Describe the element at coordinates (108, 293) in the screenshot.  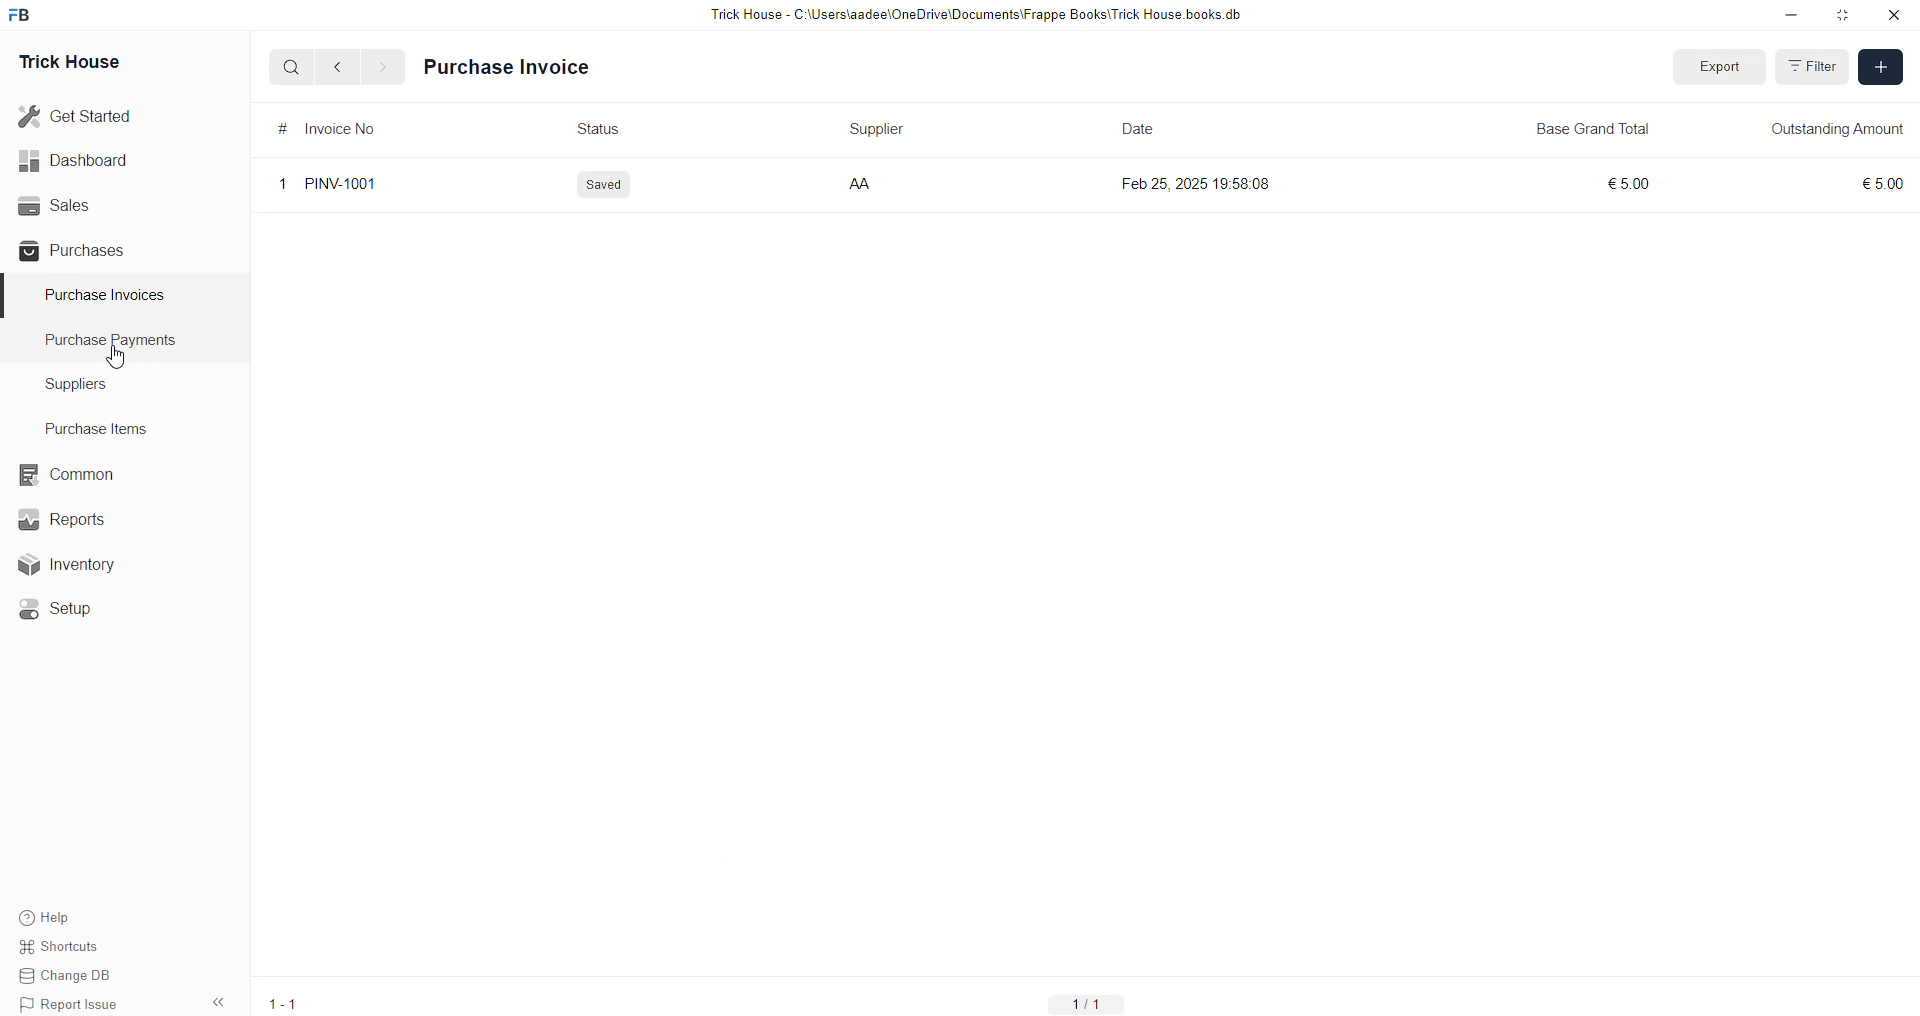
I see `Purchase Invoices` at that location.